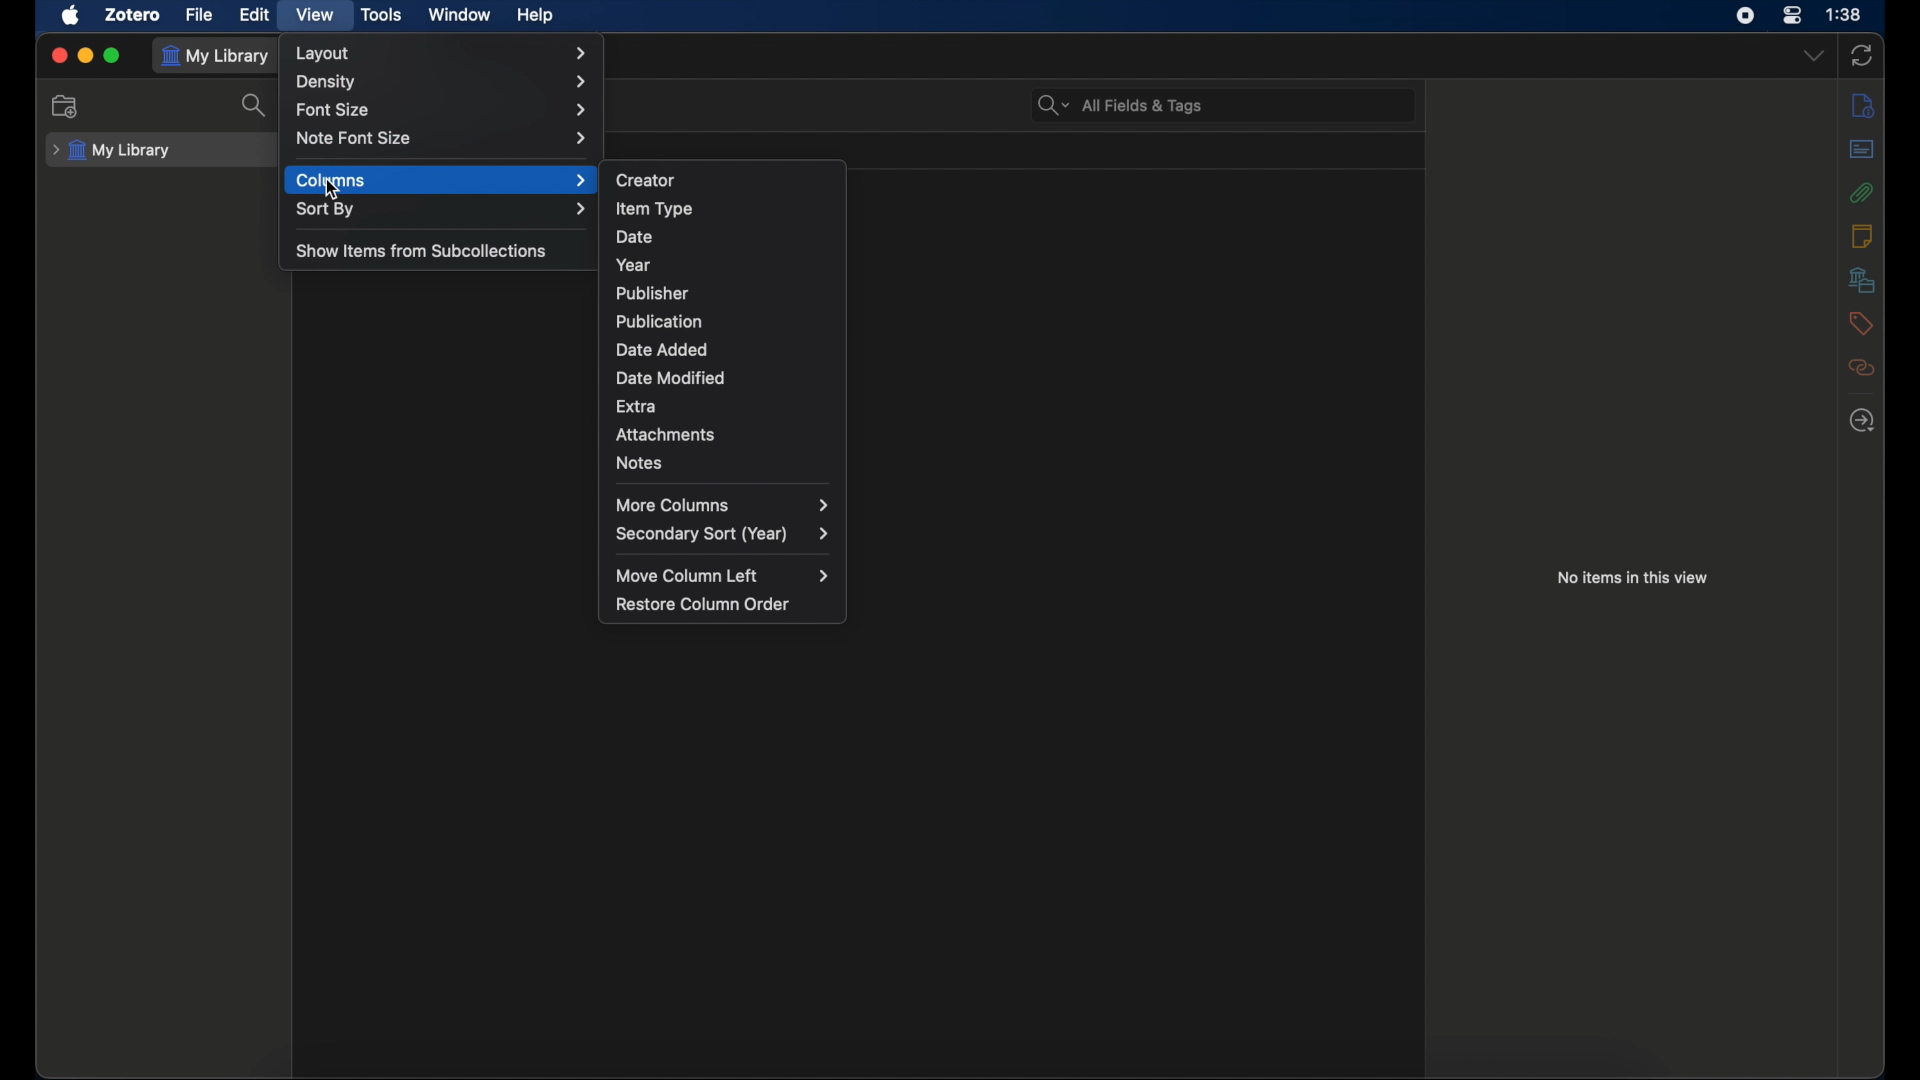  I want to click on extra, so click(636, 405).